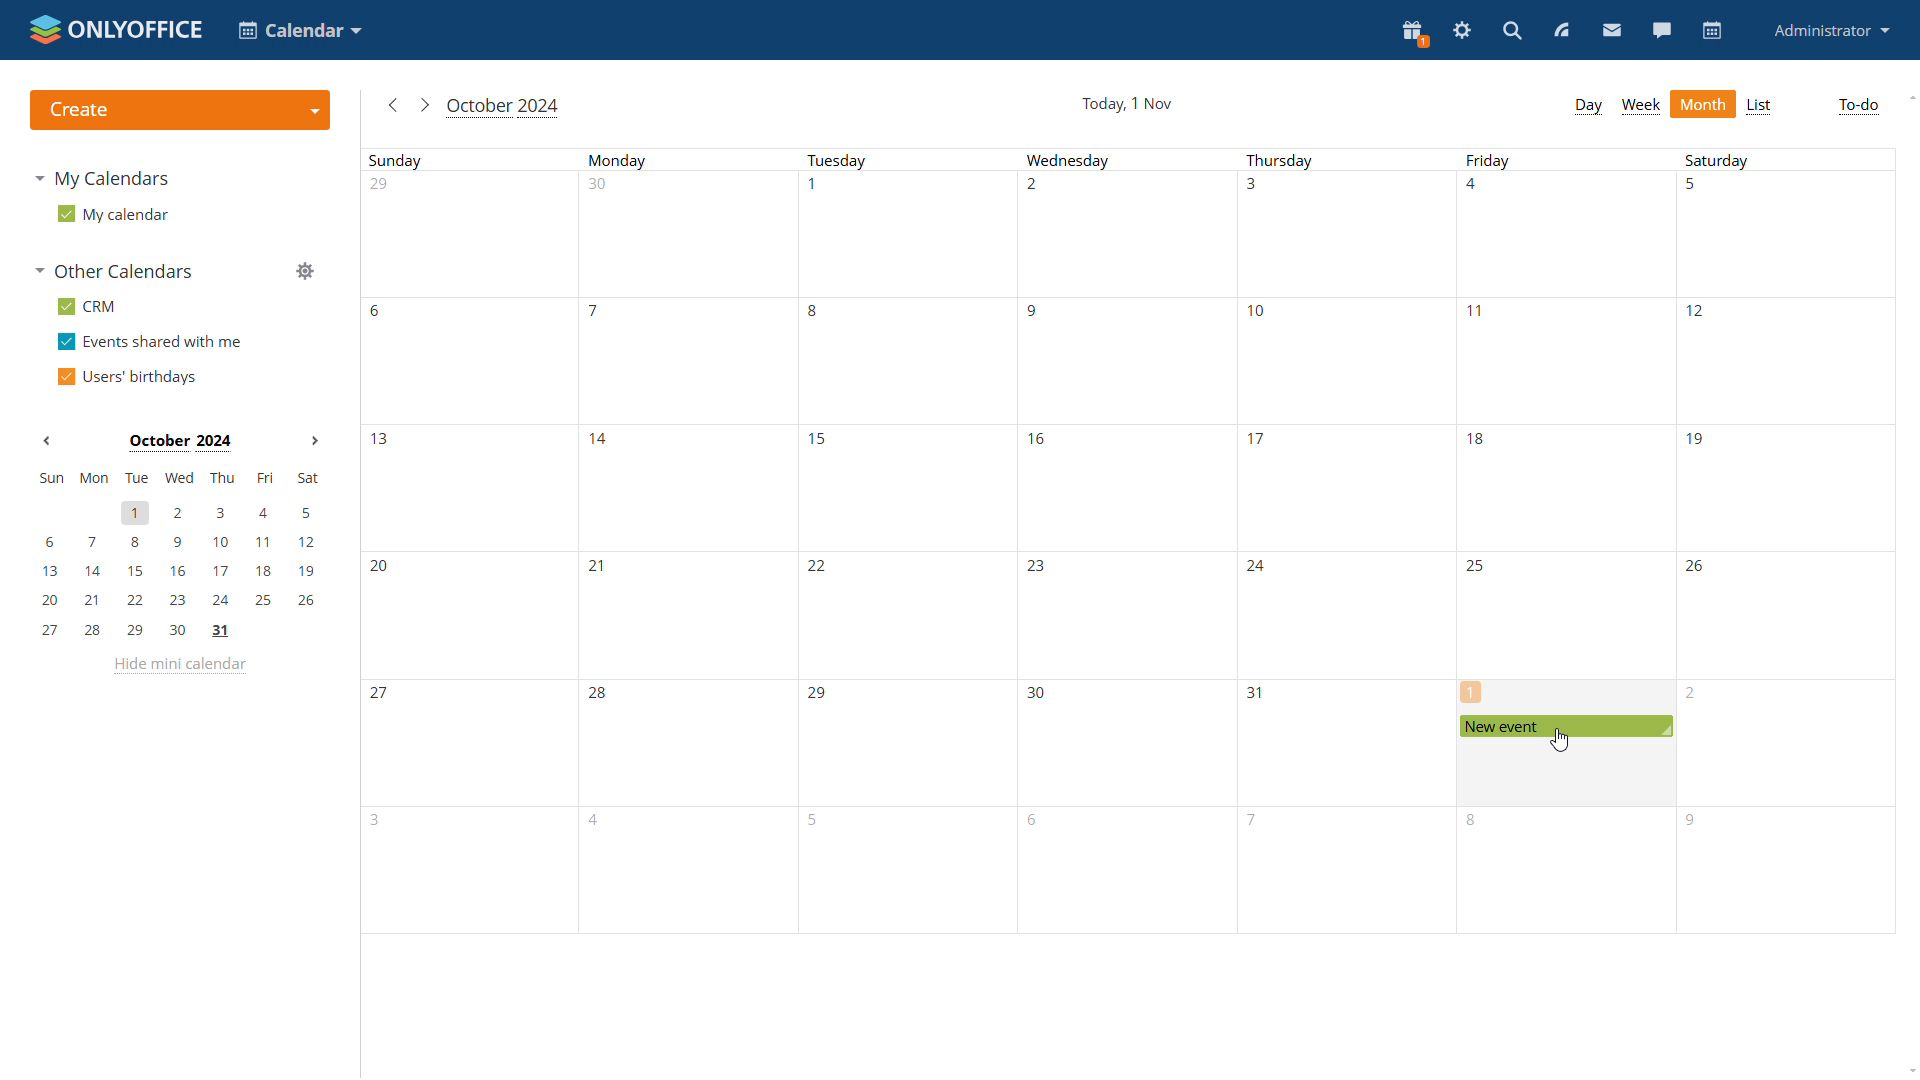  Describe the element at coordinates (1911, 99) in the screenshot. I see `scroll up` at that location.